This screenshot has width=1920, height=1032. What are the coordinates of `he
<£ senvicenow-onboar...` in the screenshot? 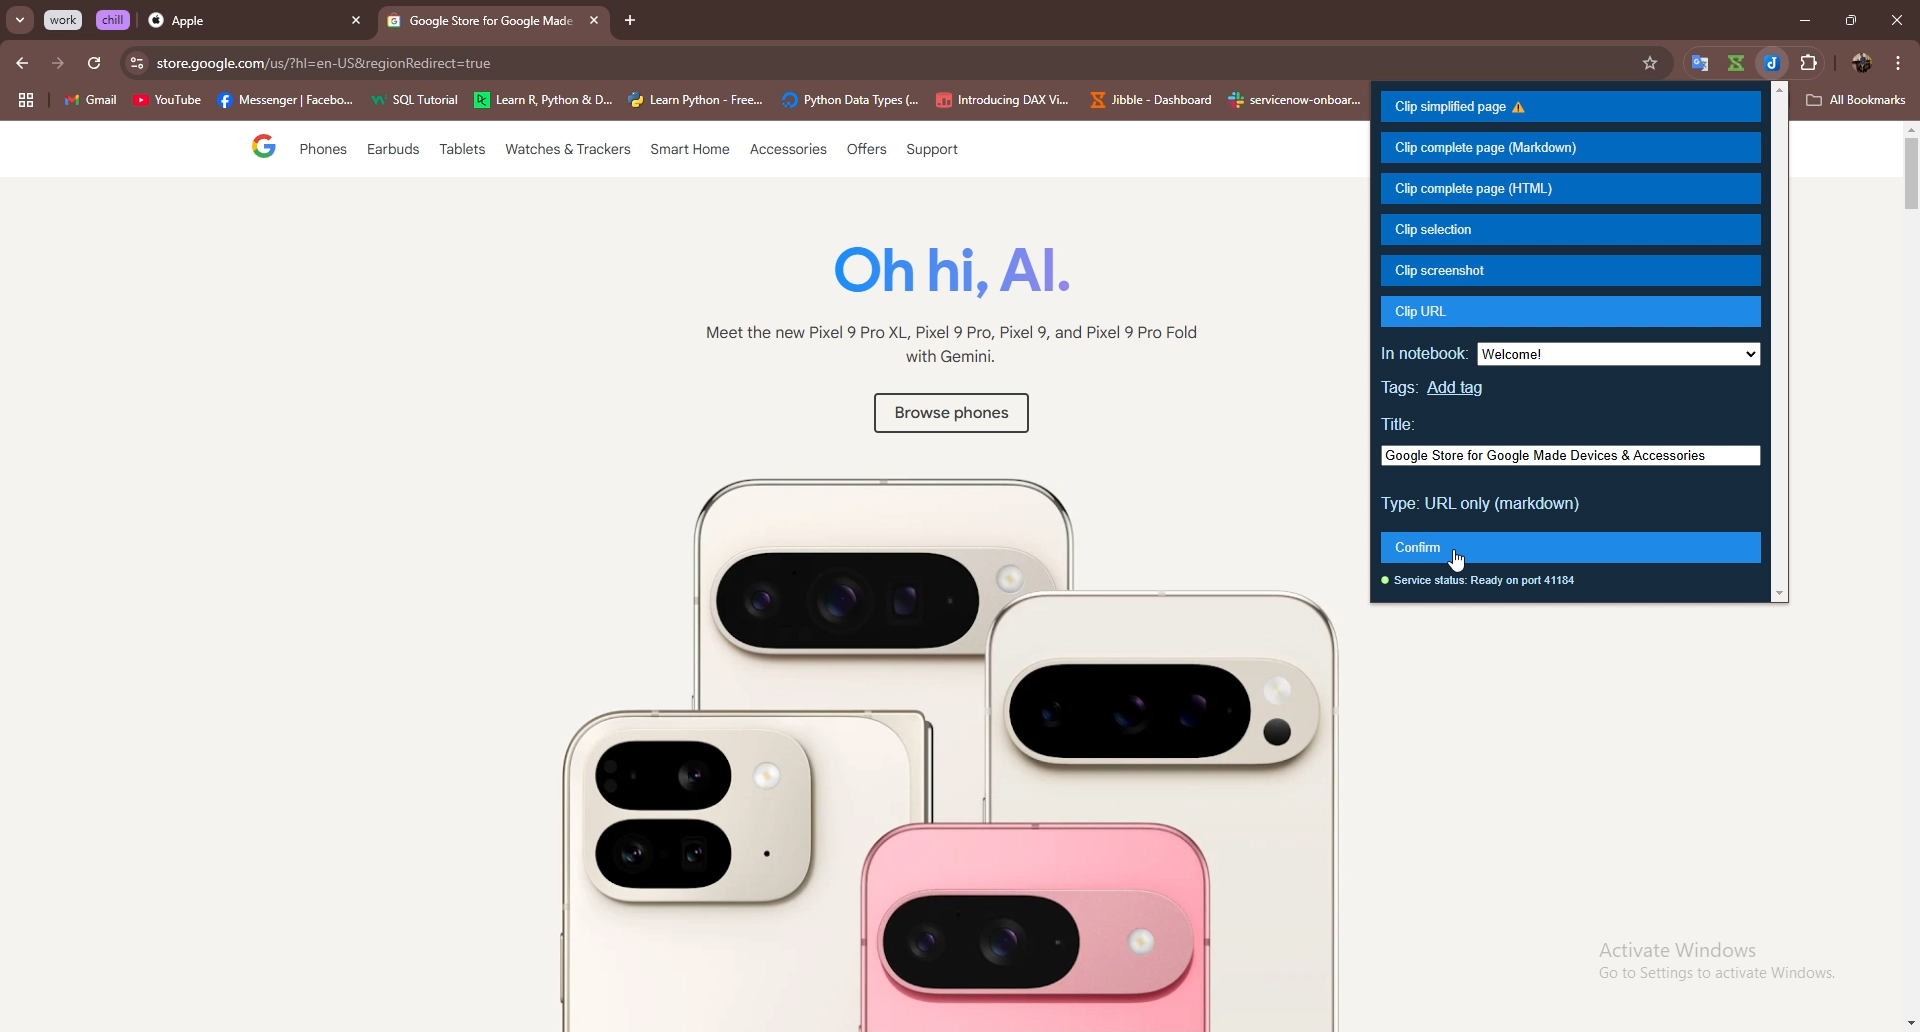 It's located at (1296, 100).